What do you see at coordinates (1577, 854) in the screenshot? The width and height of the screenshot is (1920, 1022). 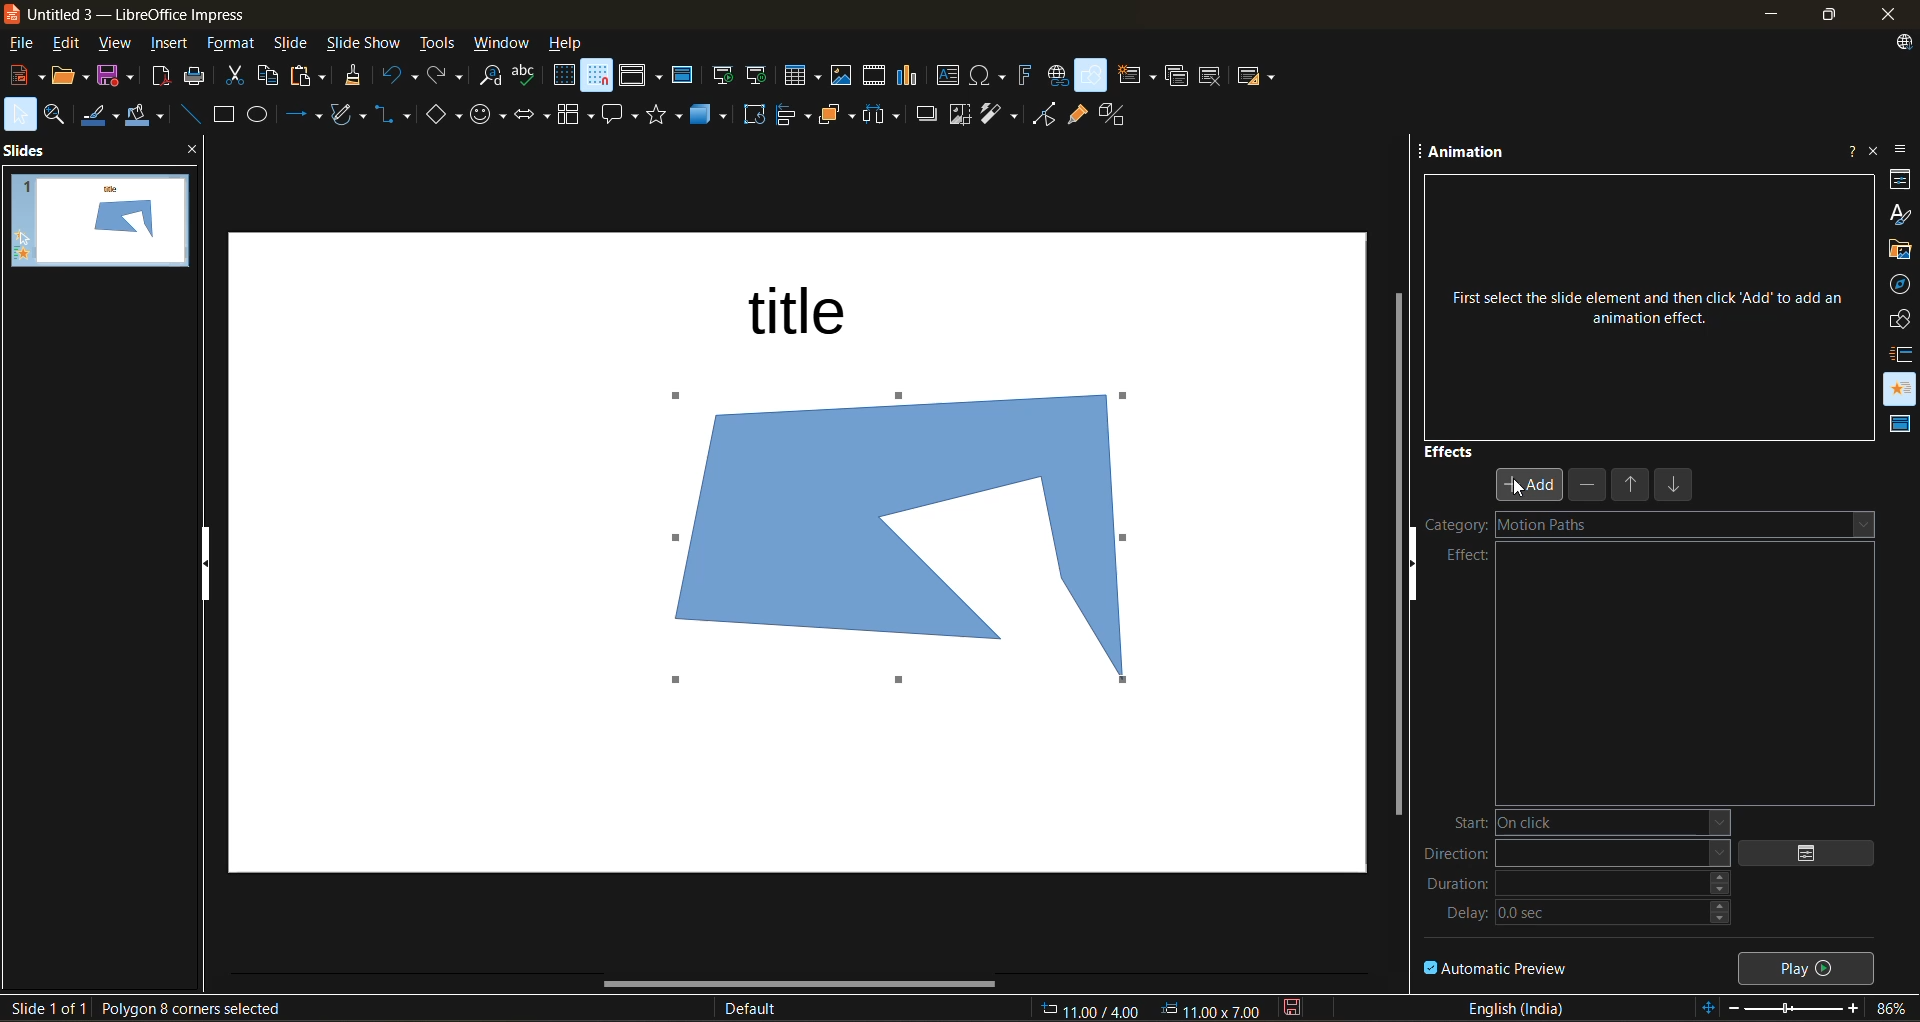 I see `direction` at bounding box center [1577, 854].